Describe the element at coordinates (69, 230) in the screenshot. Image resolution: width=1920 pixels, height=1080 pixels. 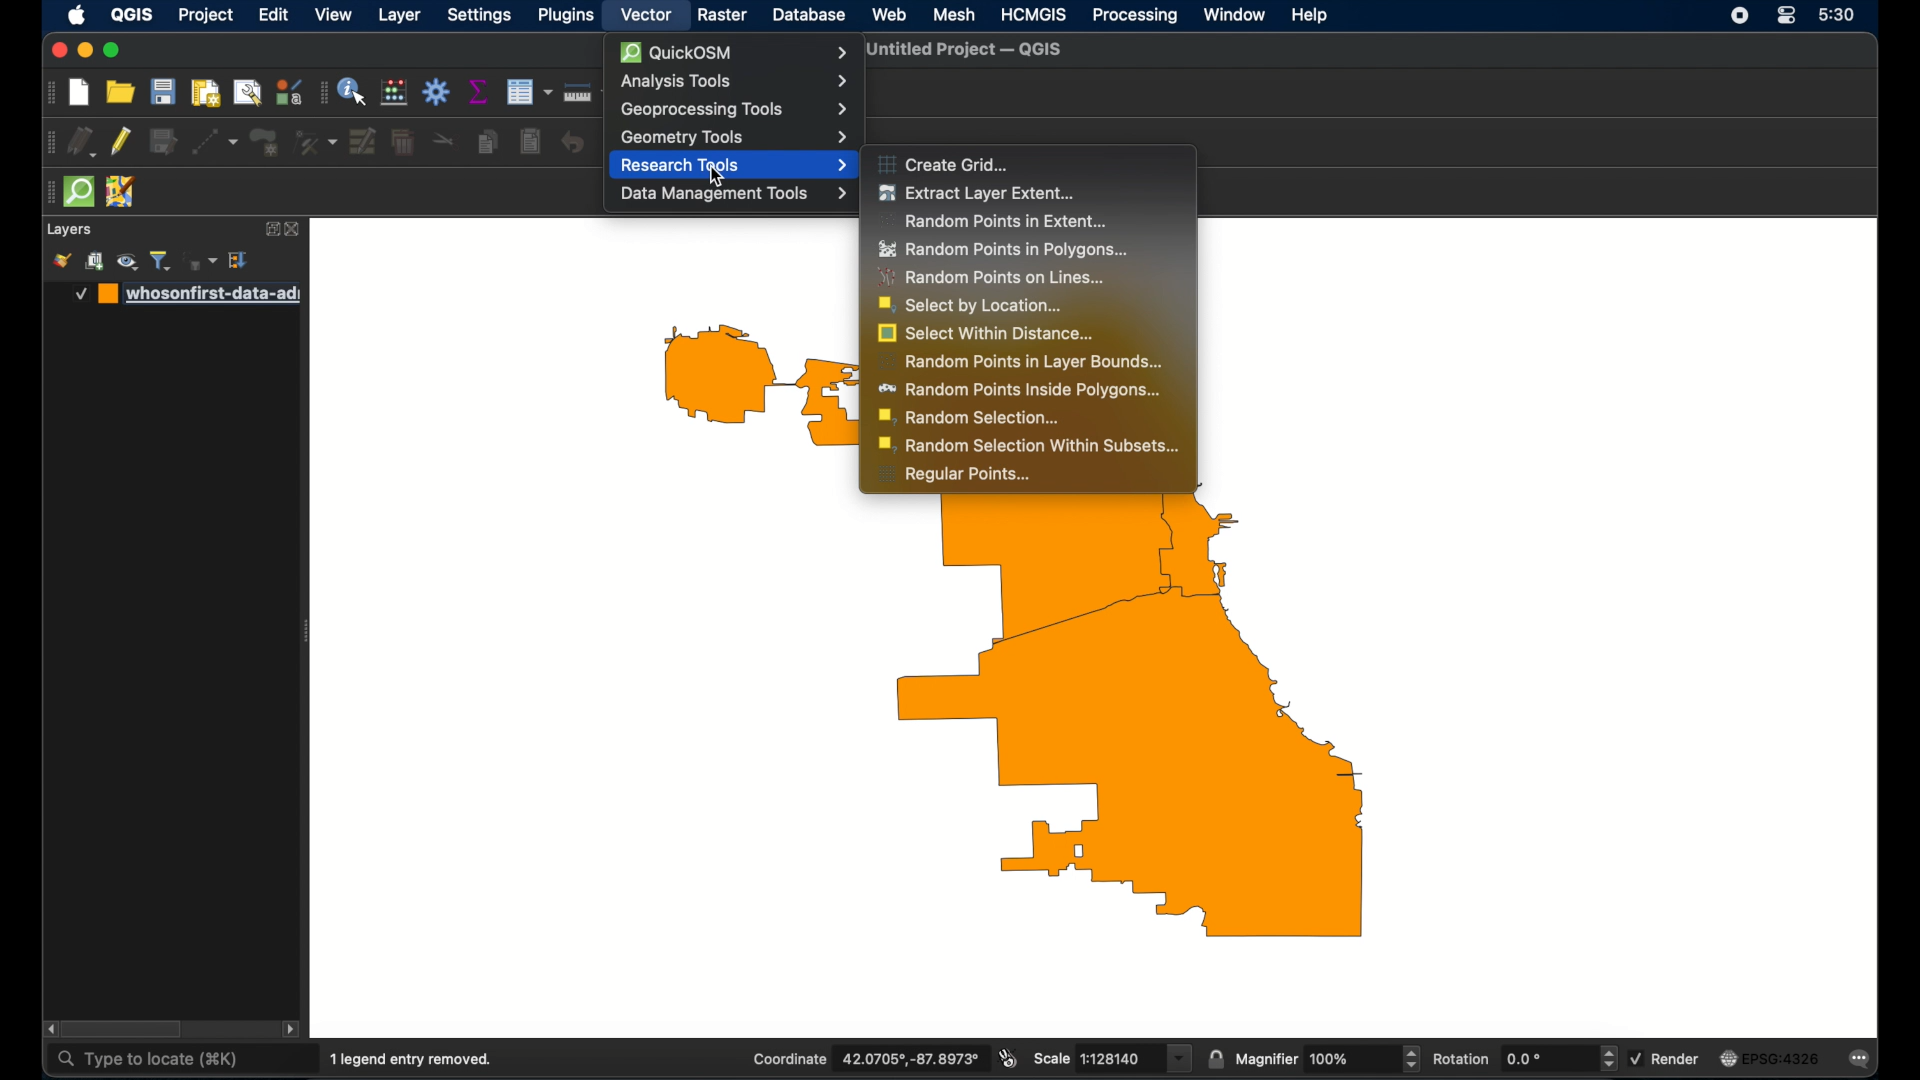
I see `layers` at that location.